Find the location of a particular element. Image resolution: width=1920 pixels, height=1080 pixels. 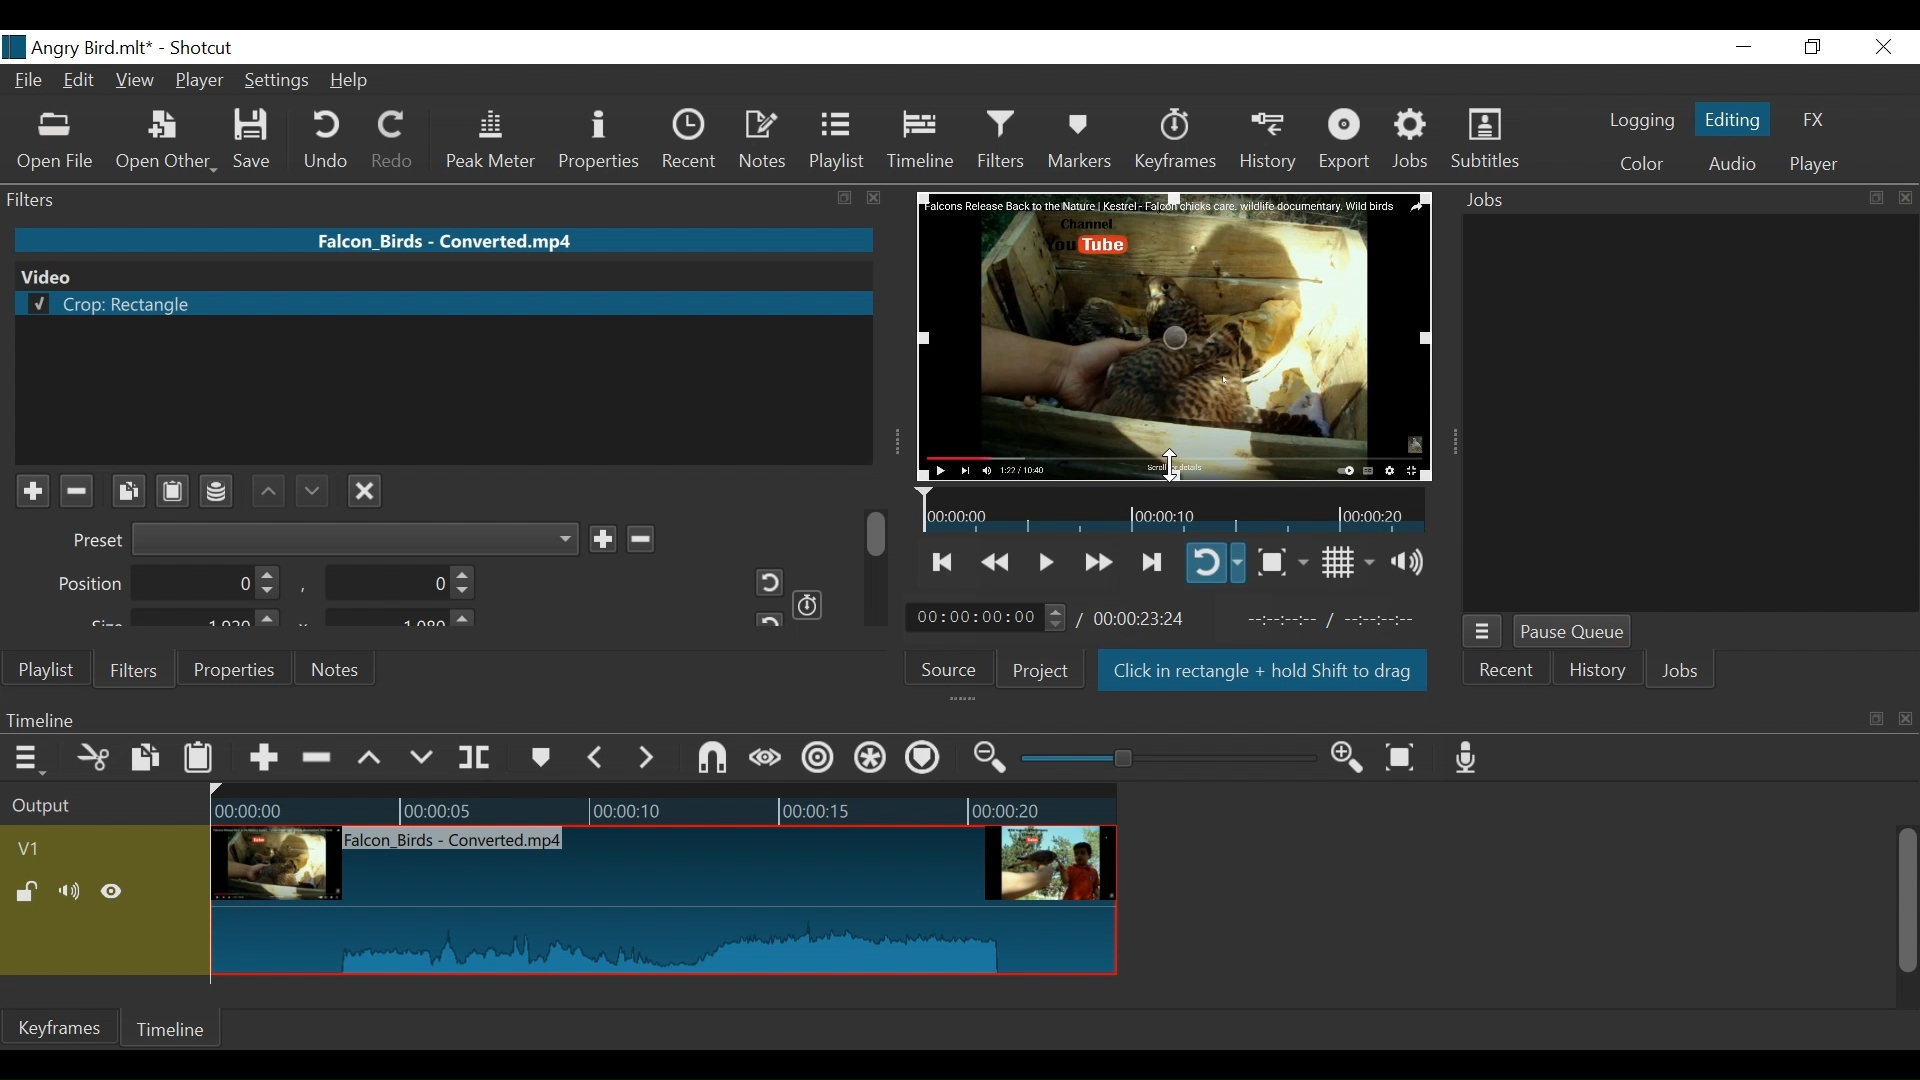

Edit is located at coordinates (82, 82).